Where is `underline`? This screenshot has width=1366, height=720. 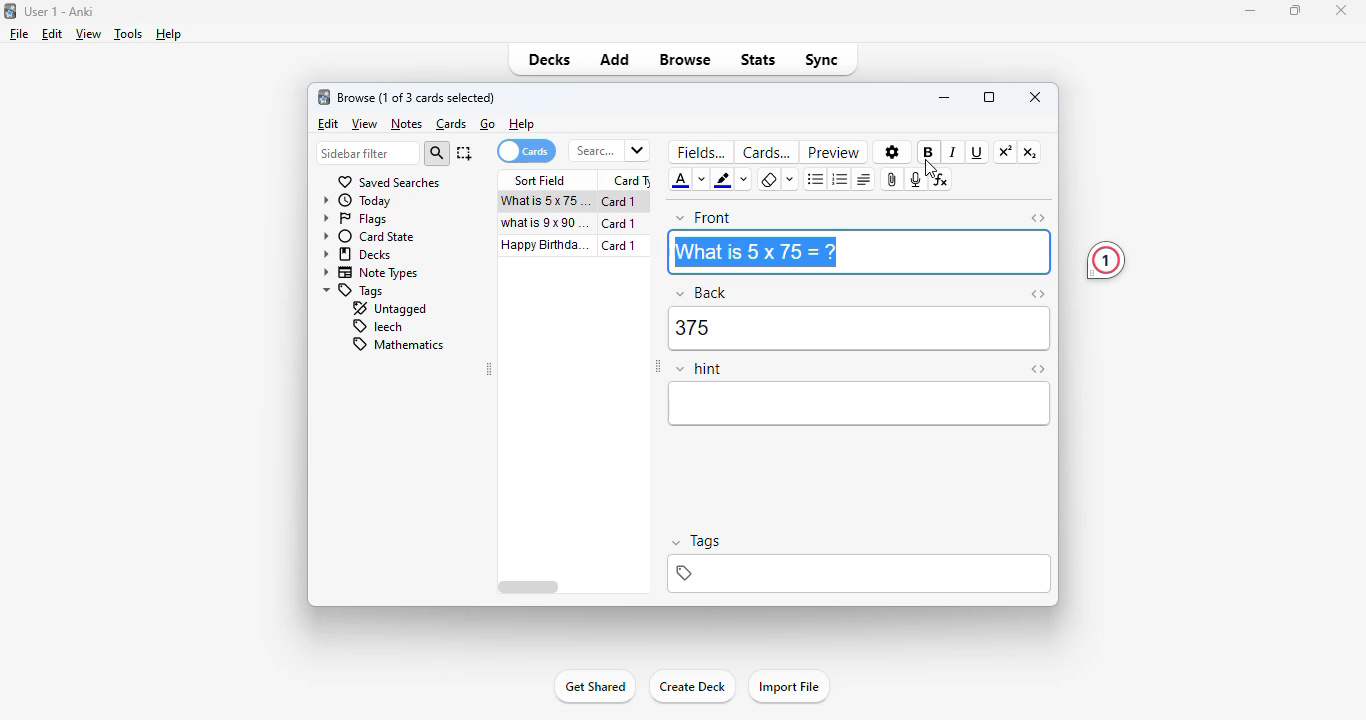 underline is located at coordinates (977, 153).